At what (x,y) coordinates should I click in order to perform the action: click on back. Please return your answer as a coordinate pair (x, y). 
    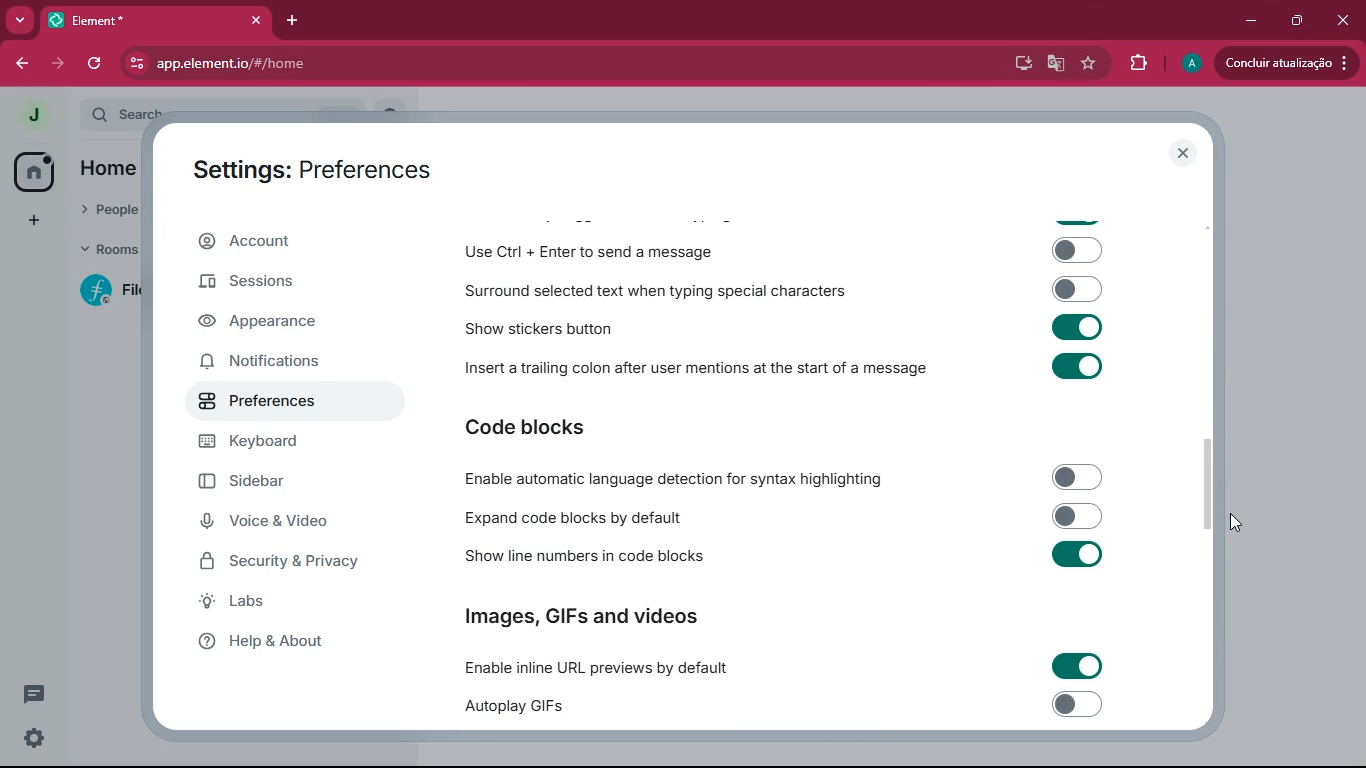
    Looking at the image, I should click on (22, 64).